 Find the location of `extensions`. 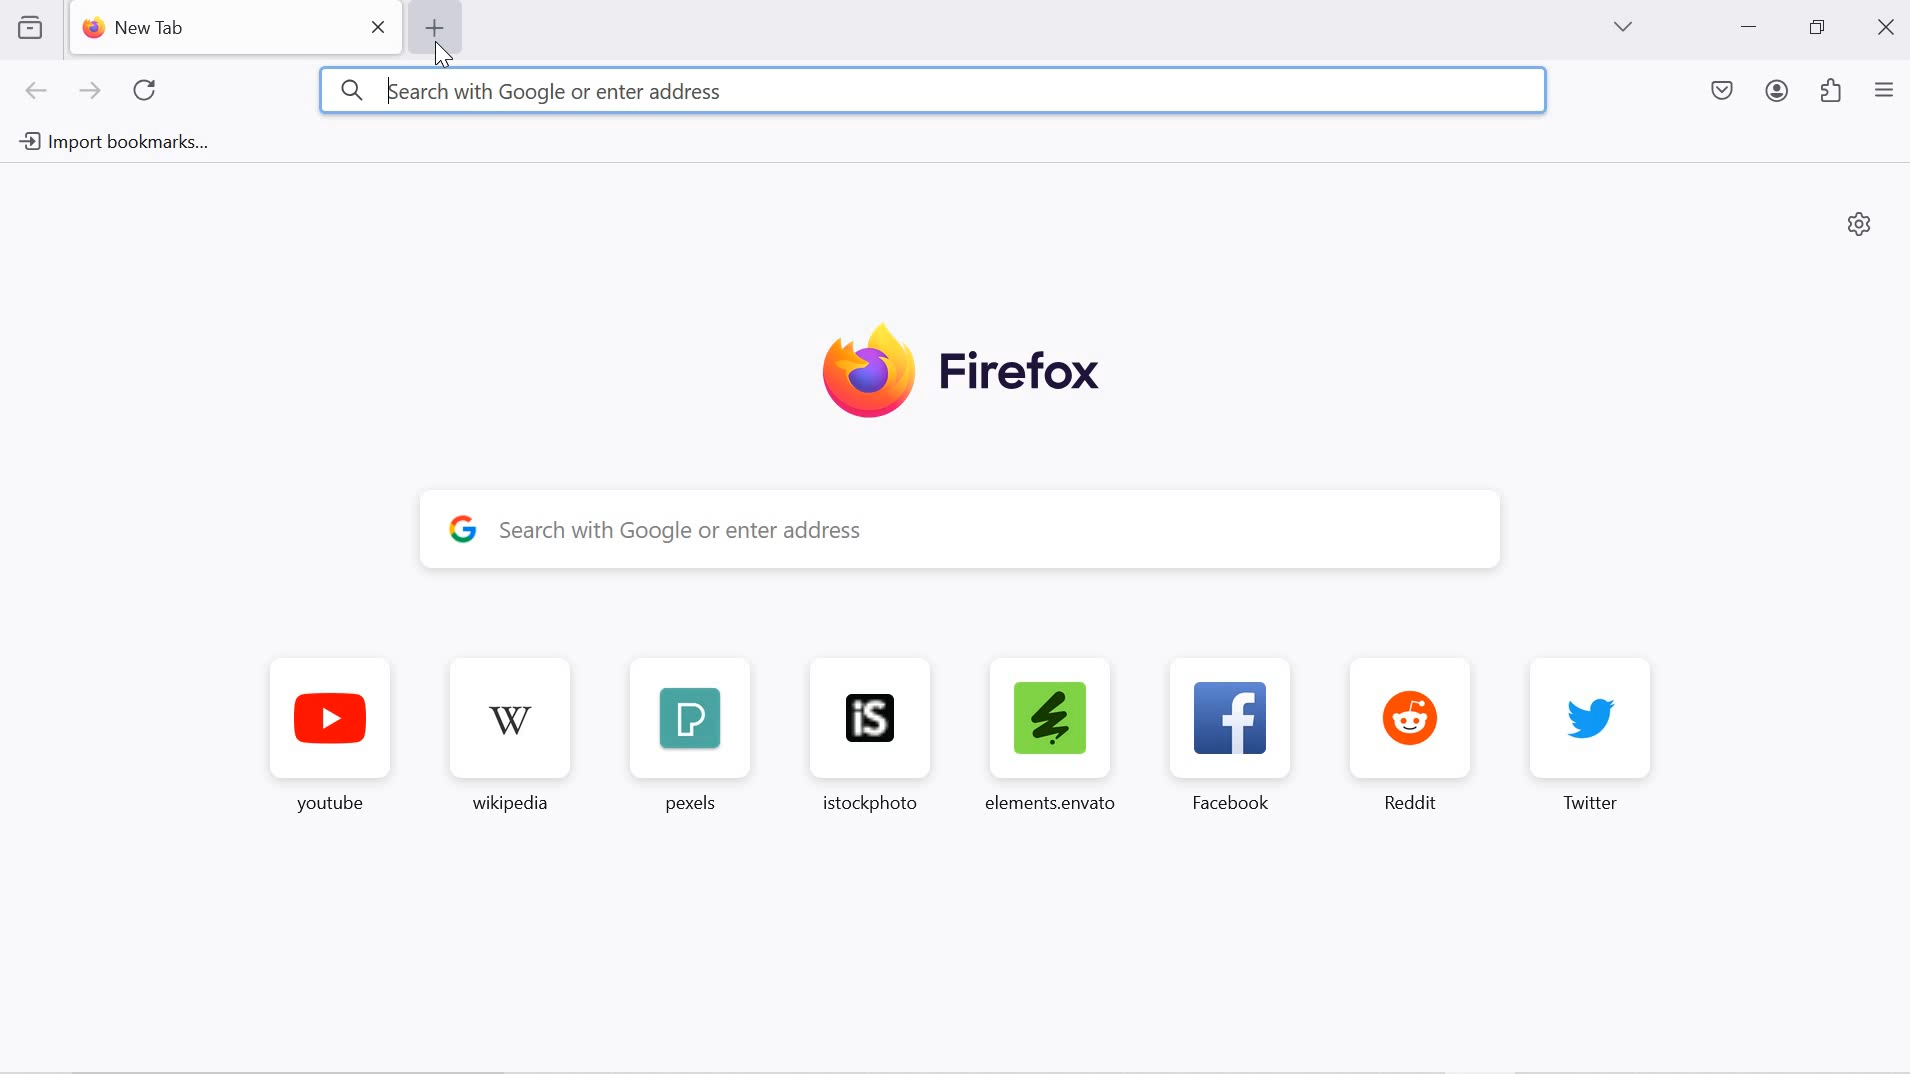

extensions is located at coordinates (1832, 93).